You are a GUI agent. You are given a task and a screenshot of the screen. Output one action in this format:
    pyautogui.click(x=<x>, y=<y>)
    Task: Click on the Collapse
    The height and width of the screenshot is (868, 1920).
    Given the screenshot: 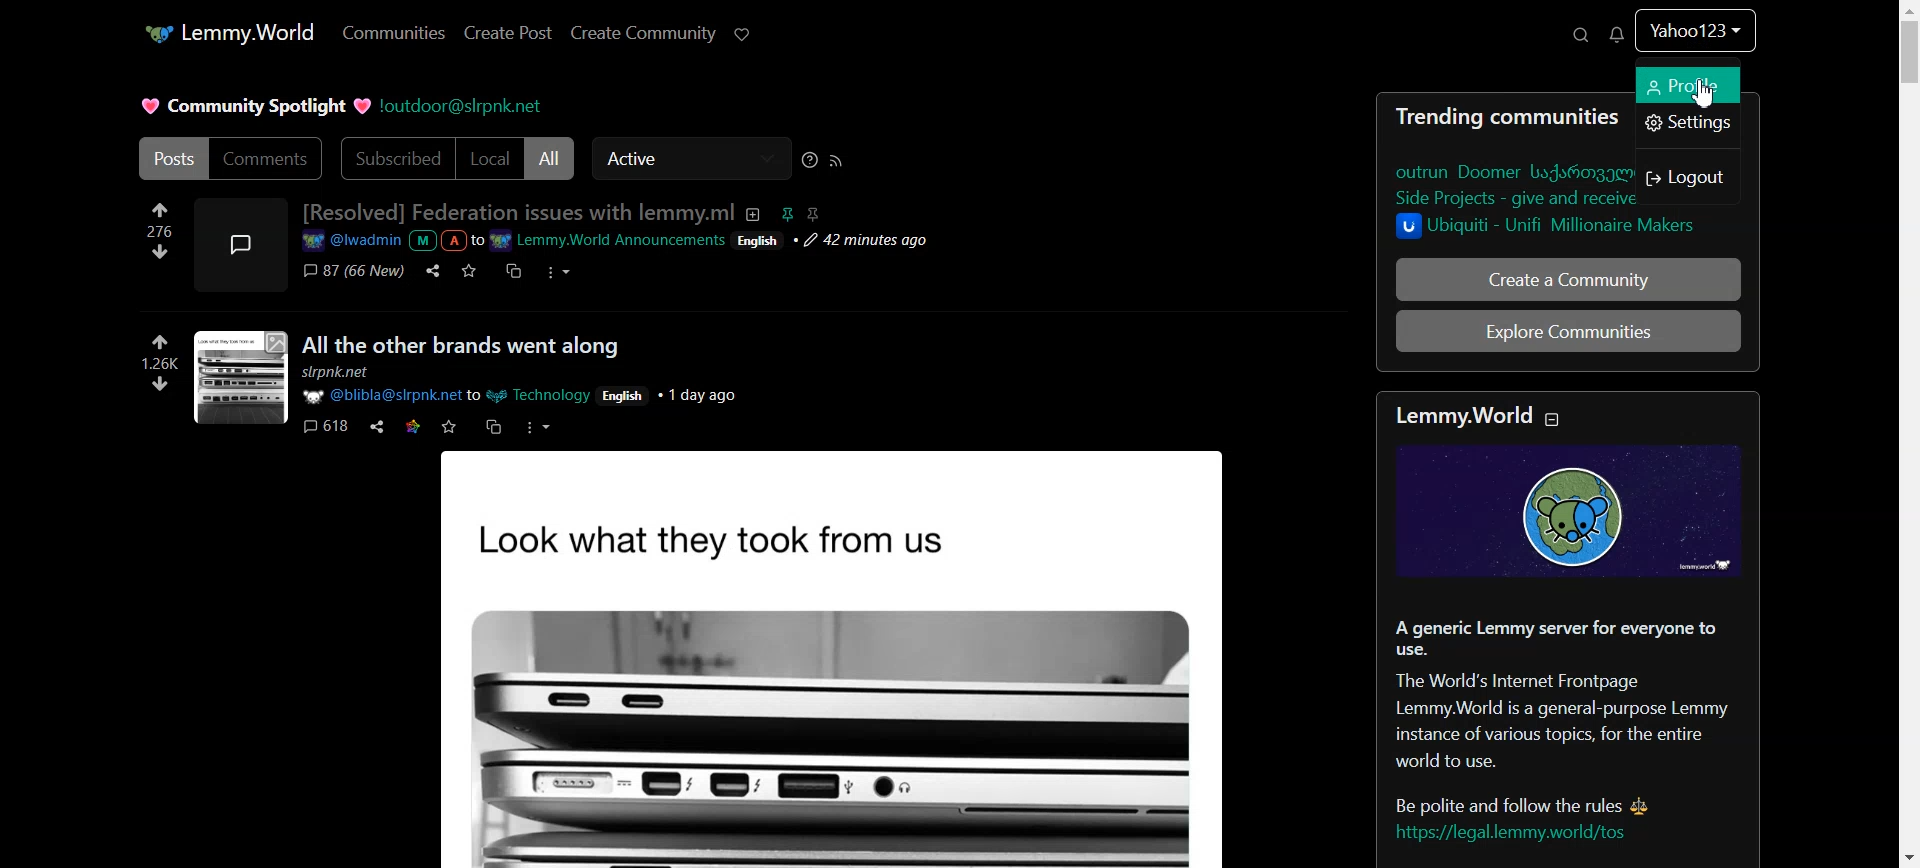 What is the action you would take?
    pyautogui.click(x=1556, y=422)
    